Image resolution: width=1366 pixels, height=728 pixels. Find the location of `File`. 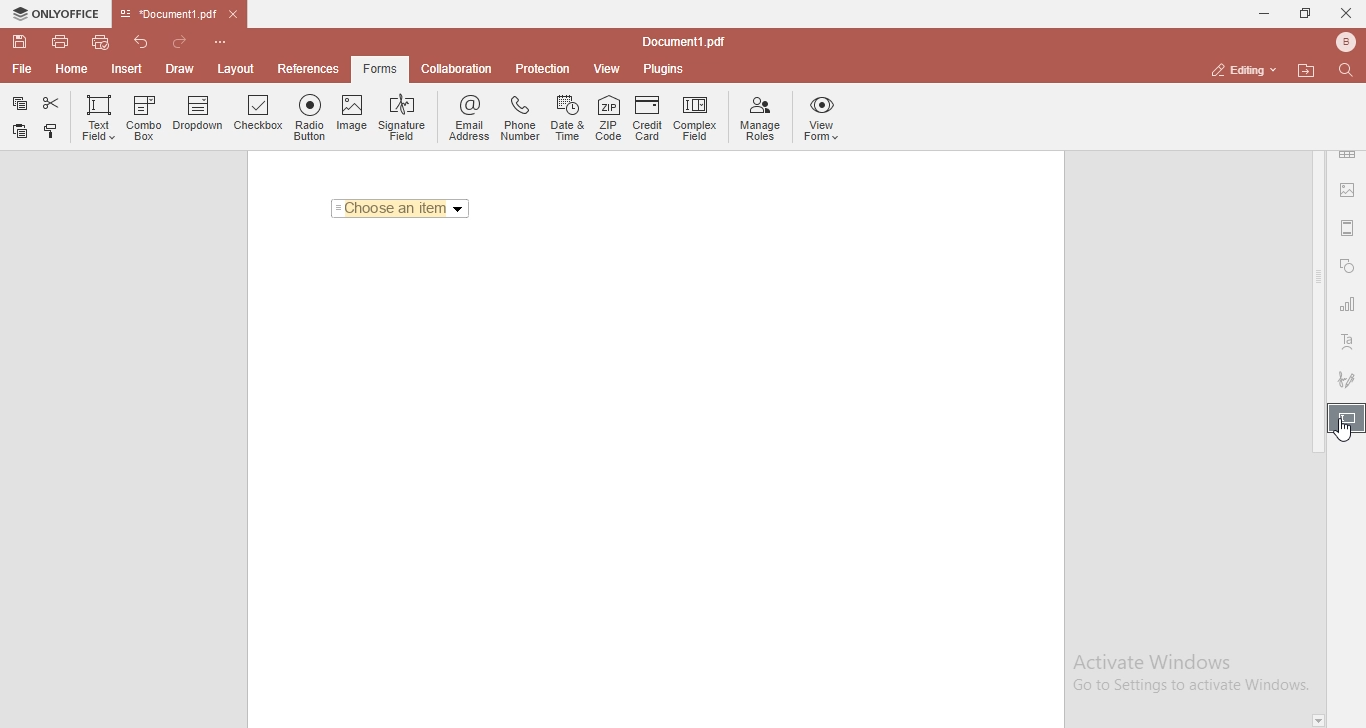

File is located at coordinates (20, 69).